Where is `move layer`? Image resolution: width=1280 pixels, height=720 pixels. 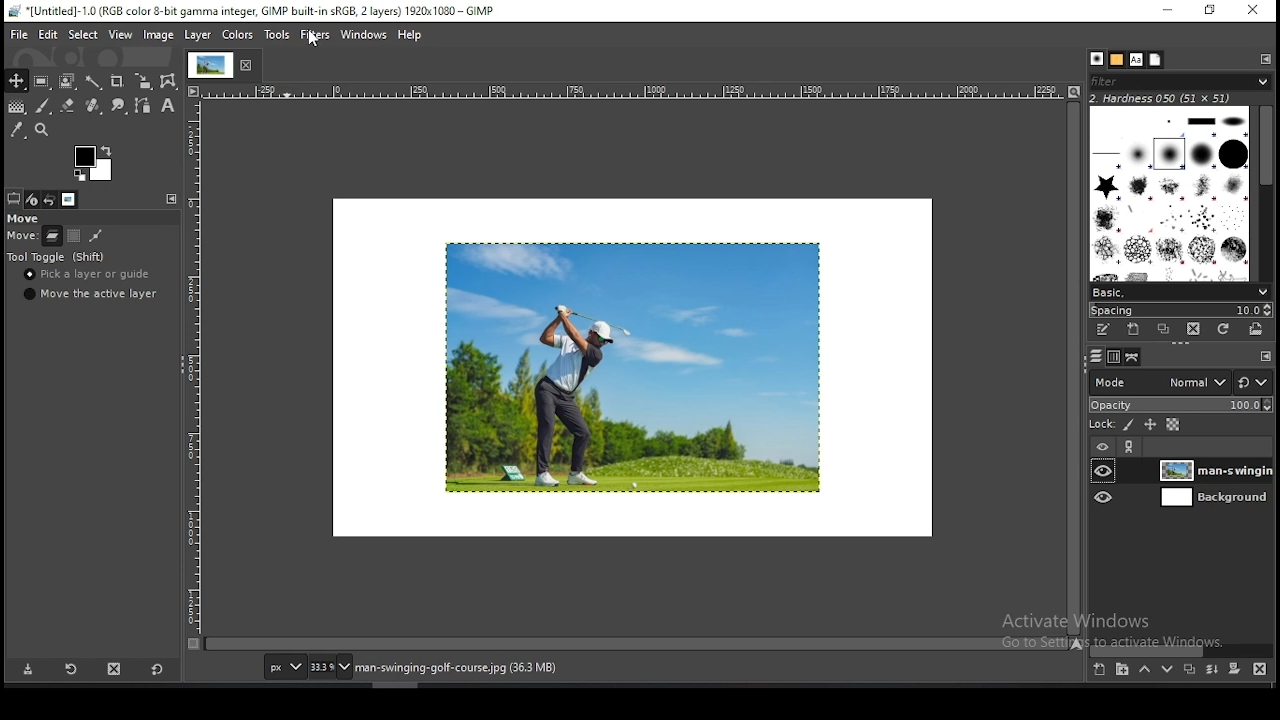
move layer is located at coordinates (51, 235).